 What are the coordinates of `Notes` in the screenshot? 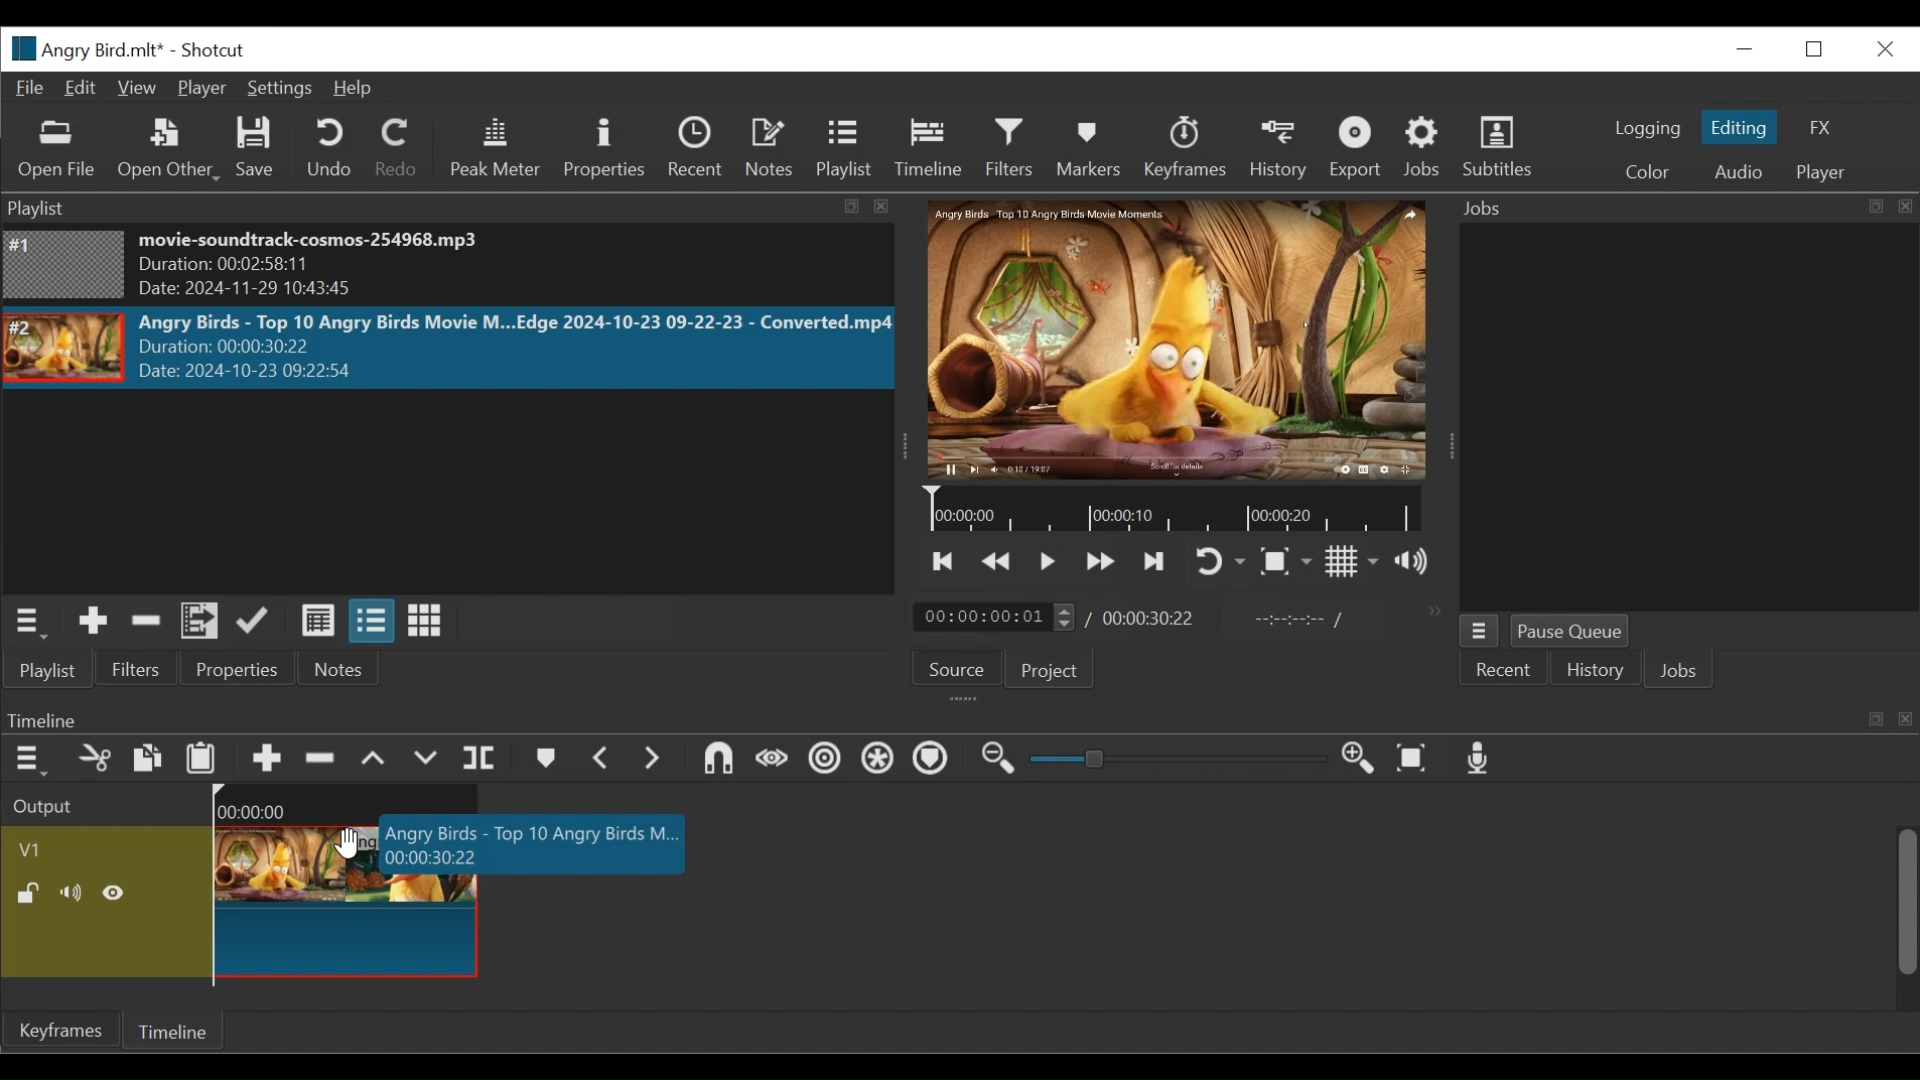 It's located at (337, 670).